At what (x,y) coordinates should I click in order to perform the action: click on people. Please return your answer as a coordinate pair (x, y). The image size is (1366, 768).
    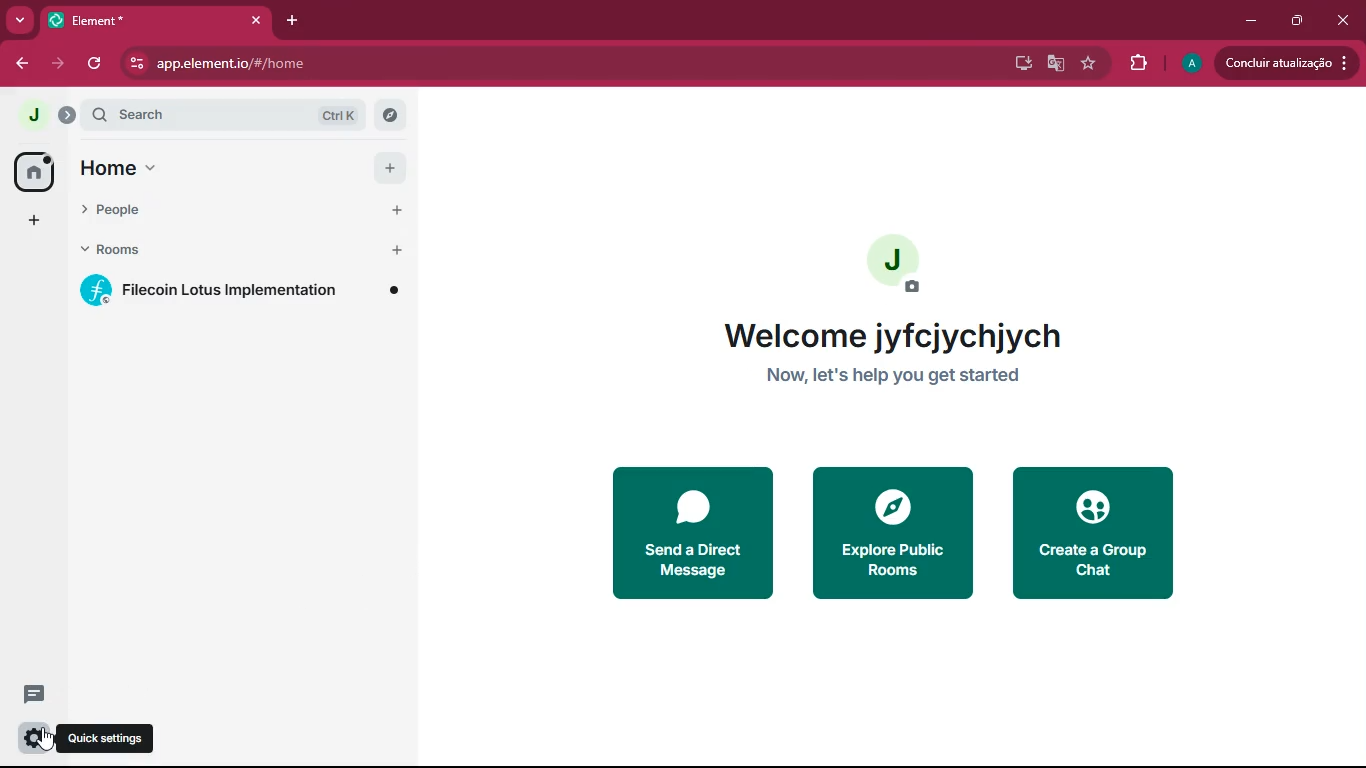
    Looking at the image, I should click on (136, 212).